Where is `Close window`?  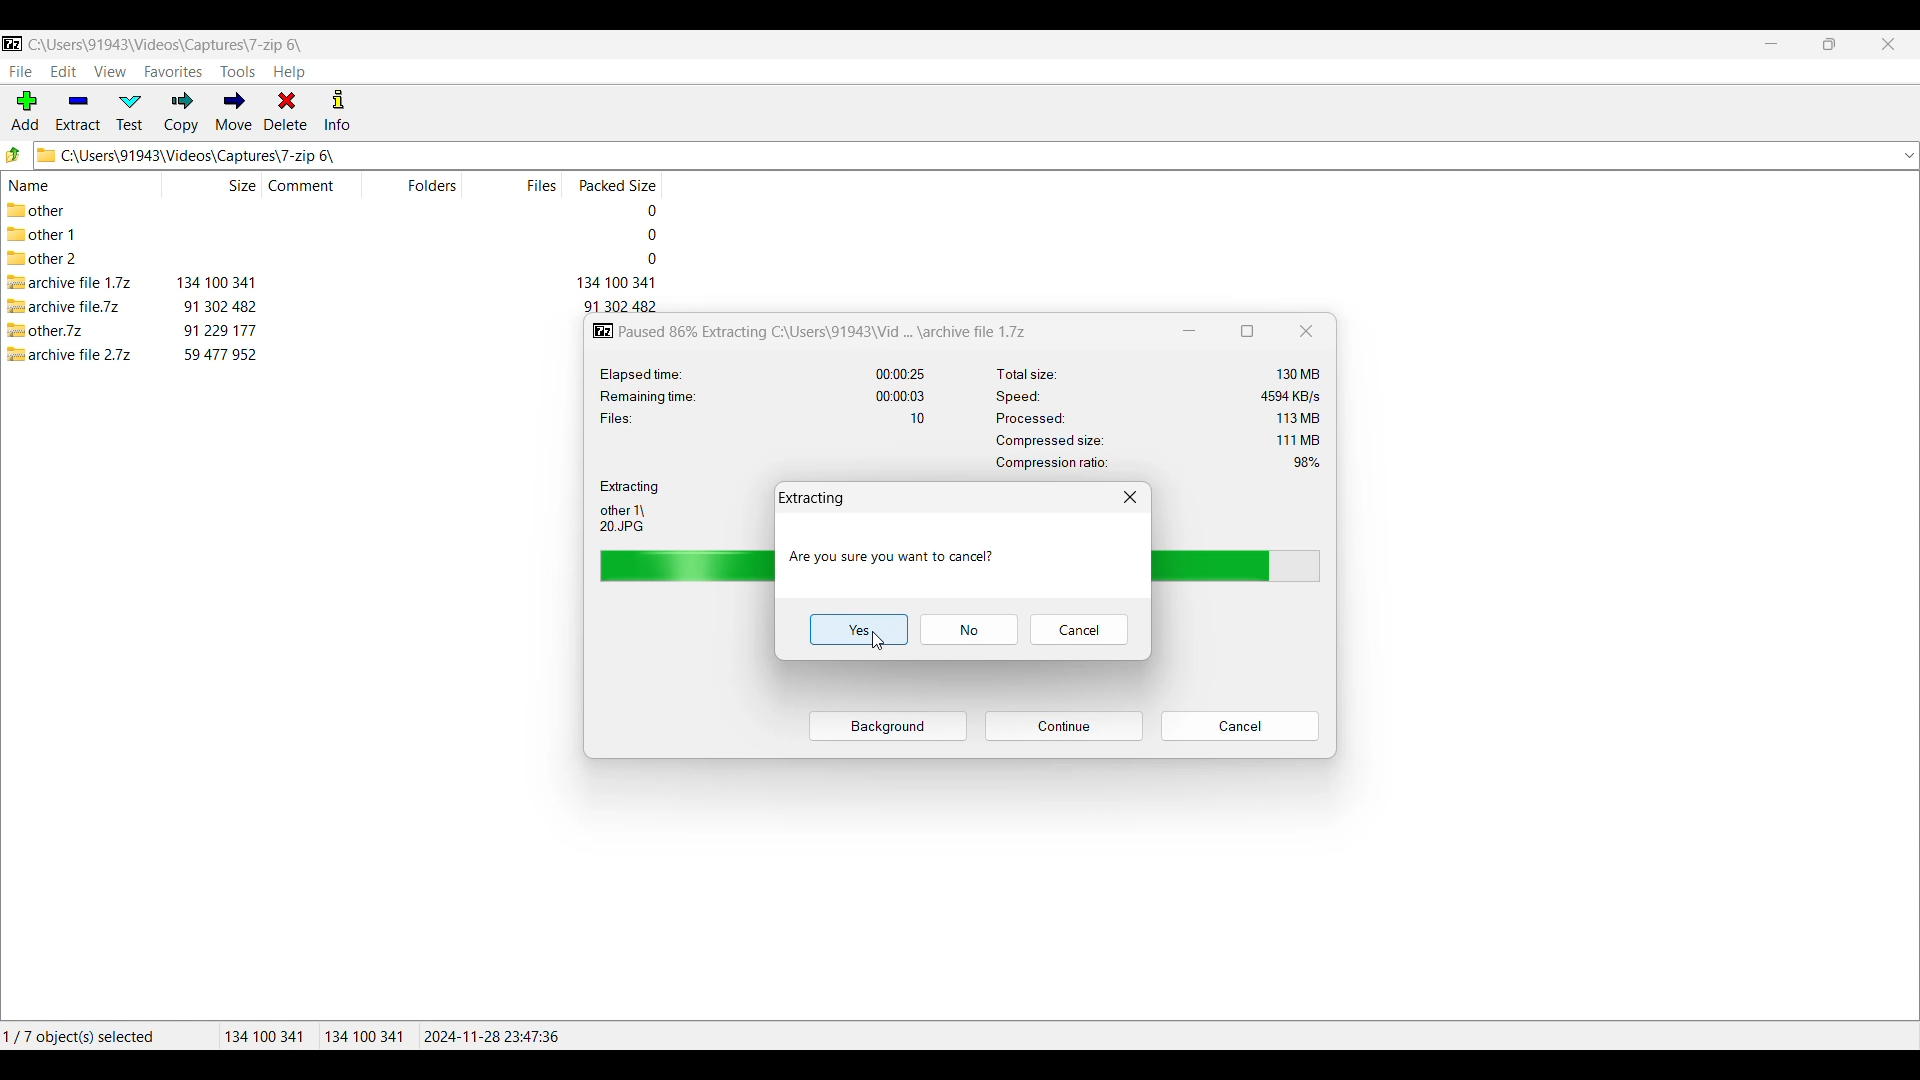
Close window is located at coordinates (1131, 497).